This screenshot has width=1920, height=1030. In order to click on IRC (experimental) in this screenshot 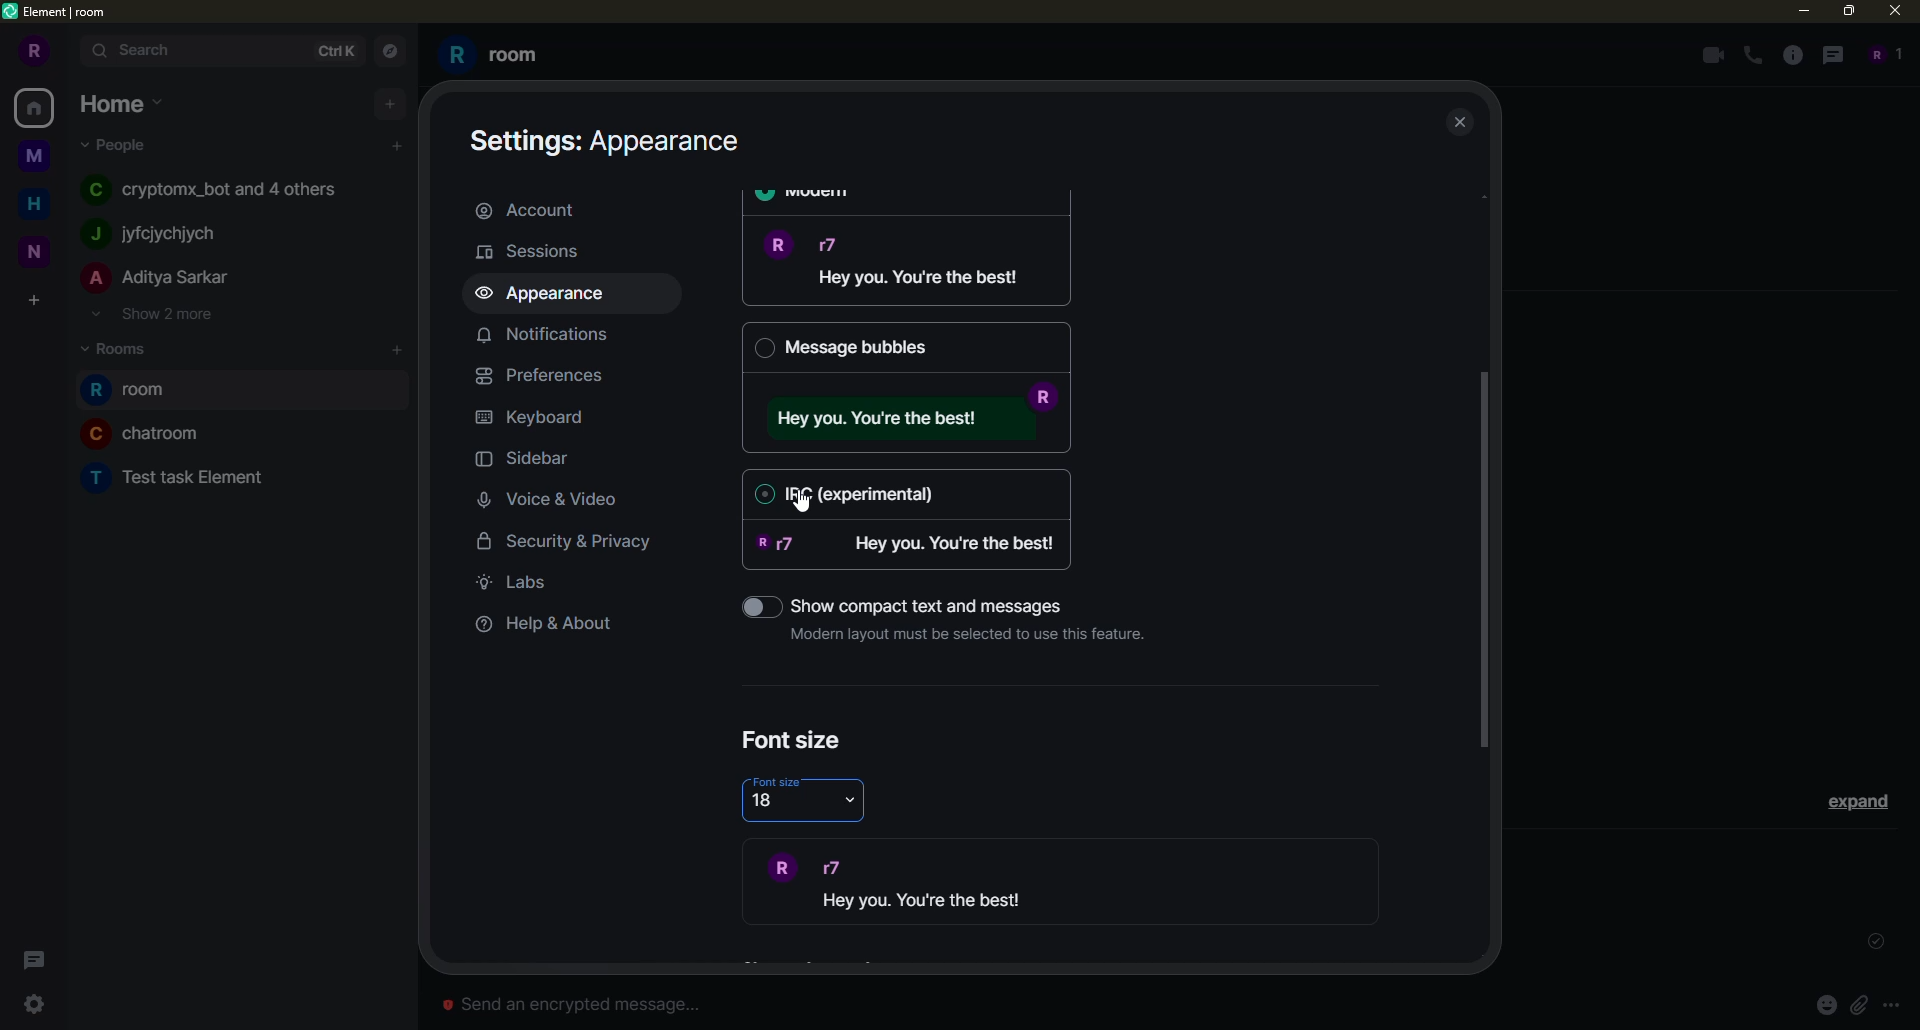, I will do `click(893, 494)`.